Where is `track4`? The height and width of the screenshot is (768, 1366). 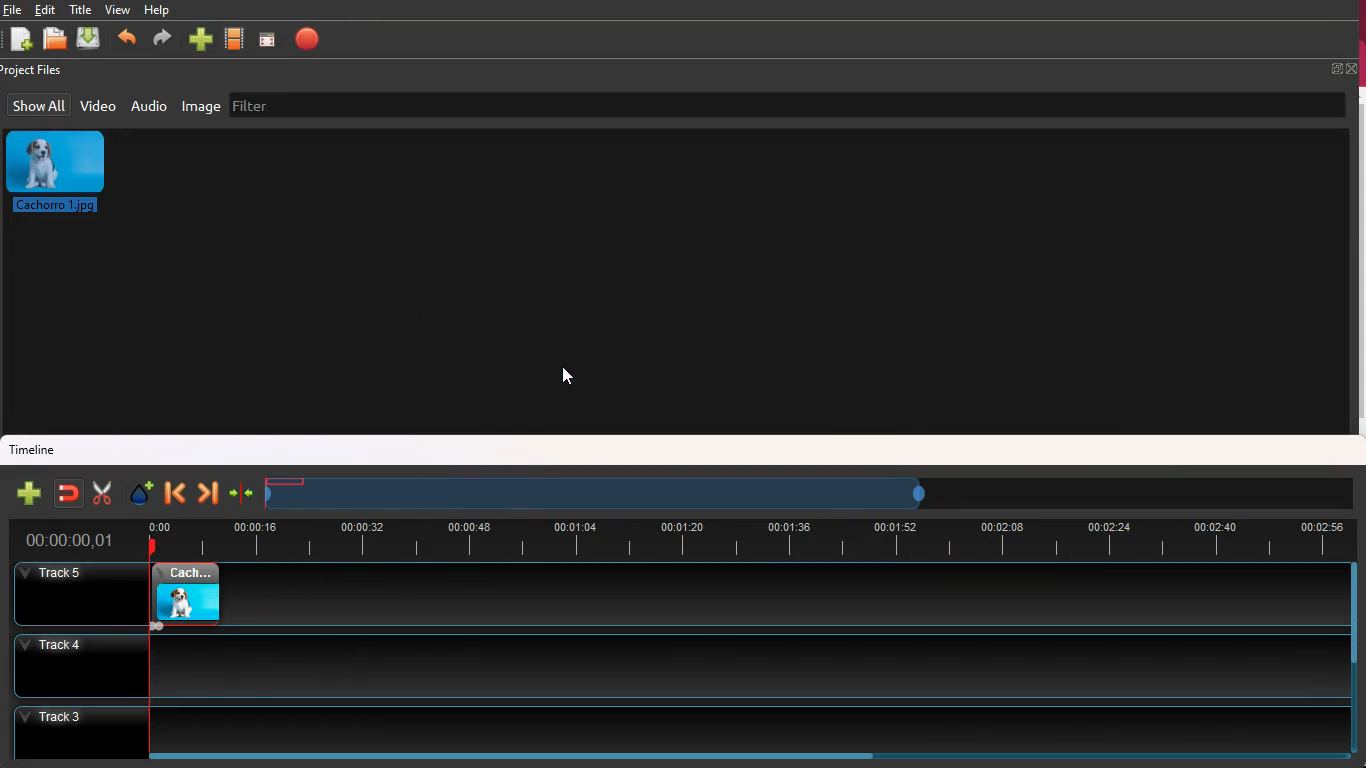
track4 is located at coordinates (669, 663).